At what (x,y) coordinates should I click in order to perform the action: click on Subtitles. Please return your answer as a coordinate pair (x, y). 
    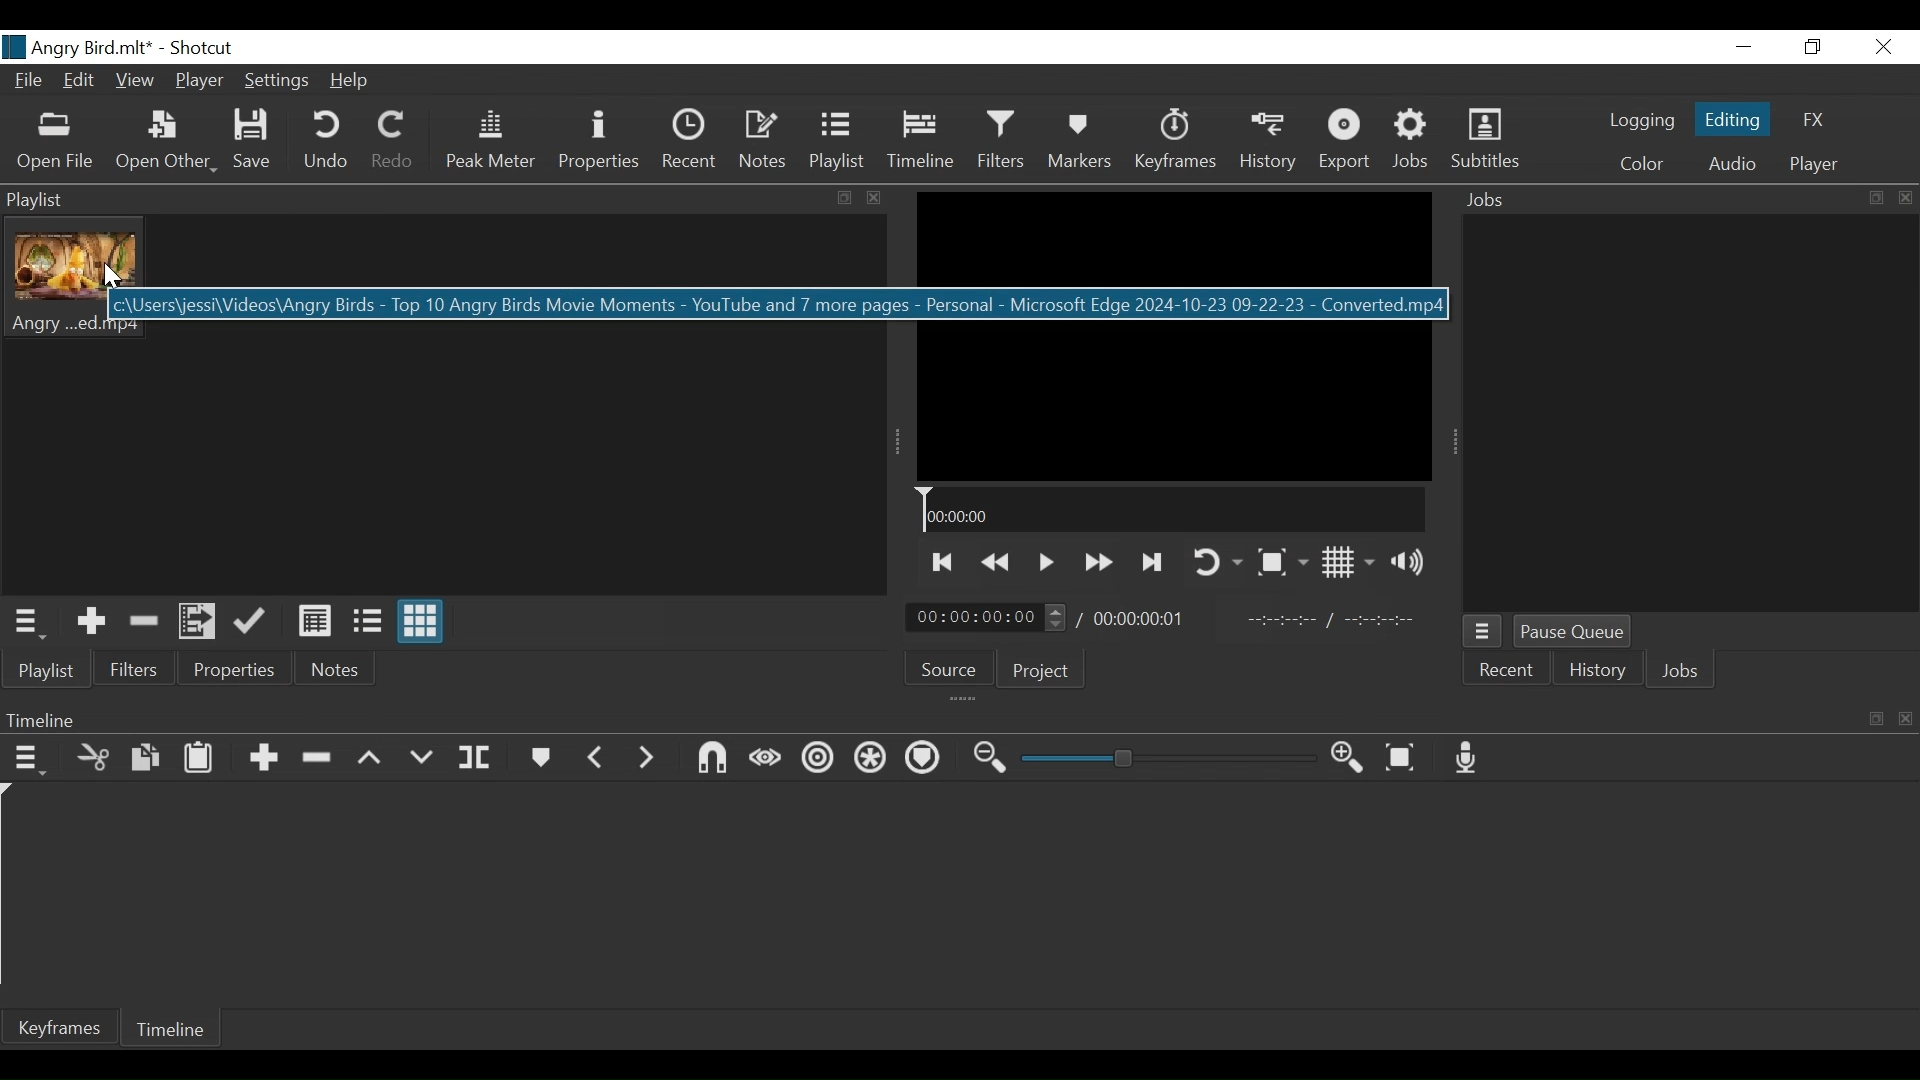
    Looking at the image, I should click on (1485, 139).